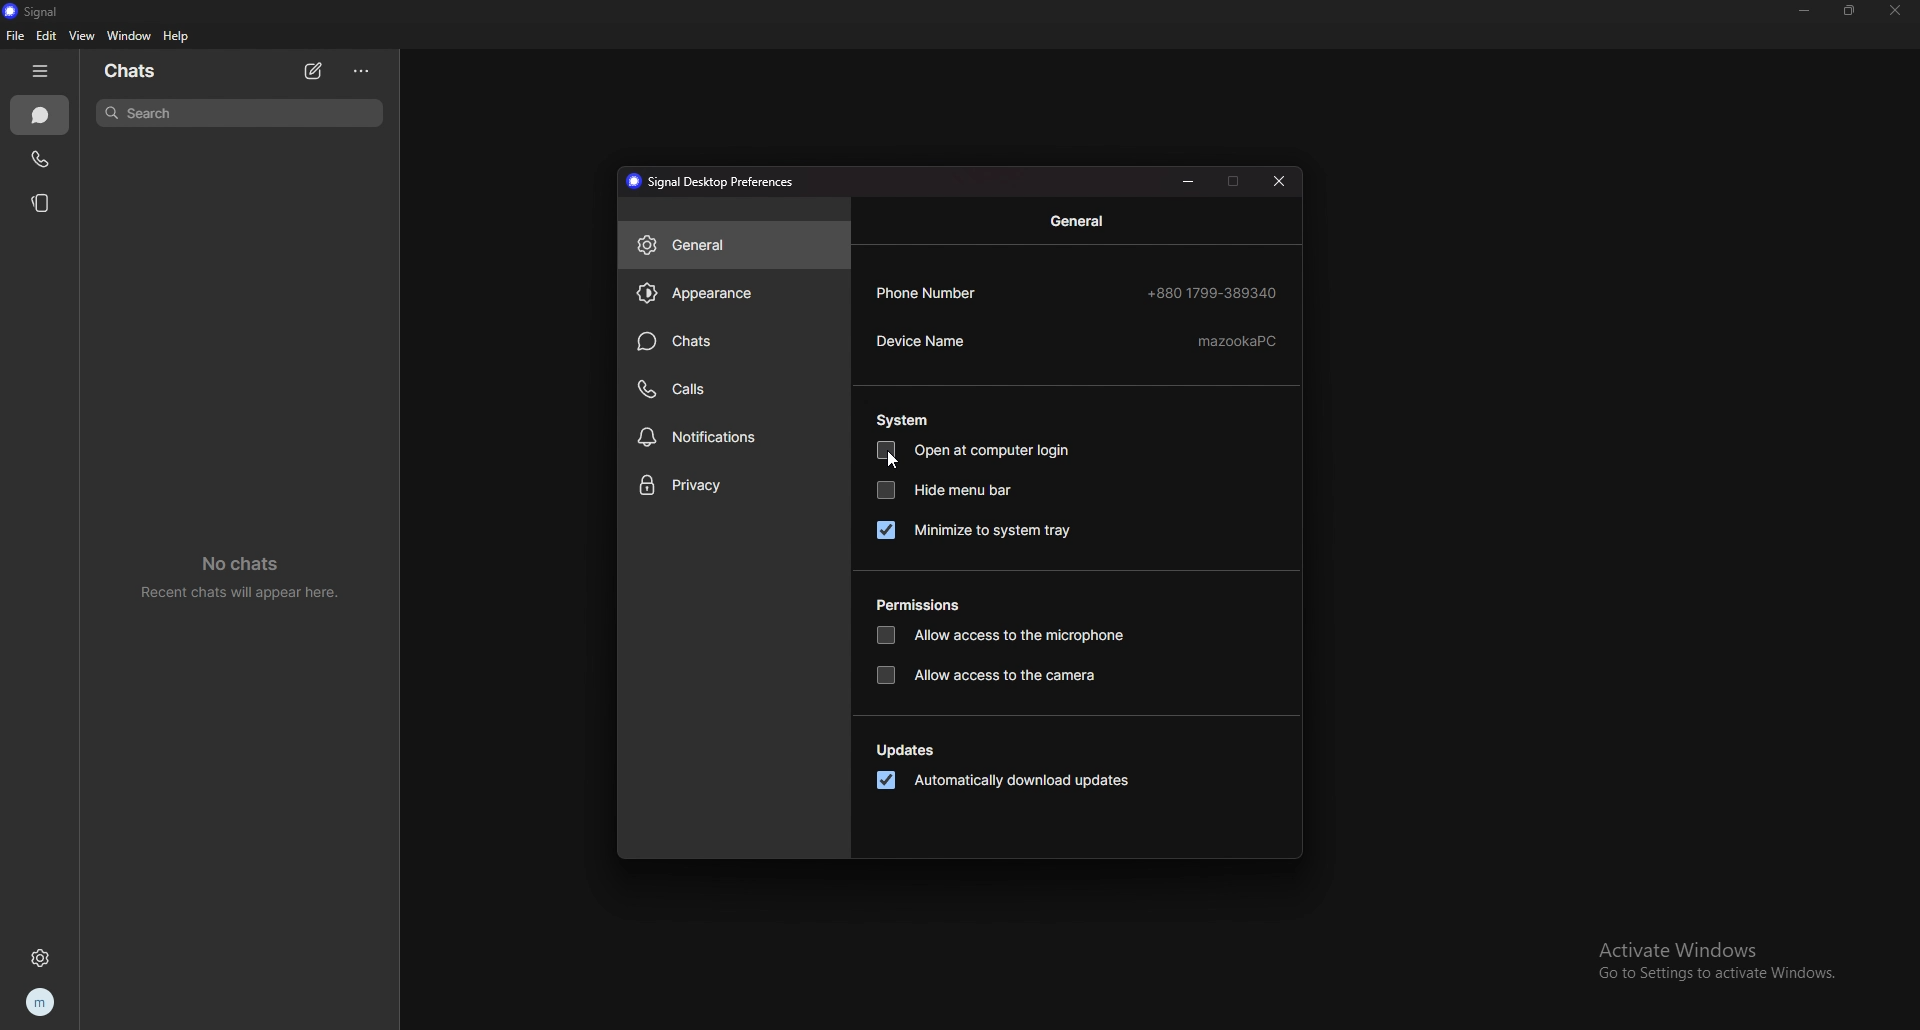 The height and width of the screenshot is (1030, 1920). I want to click on privacy, so click(732, 486).